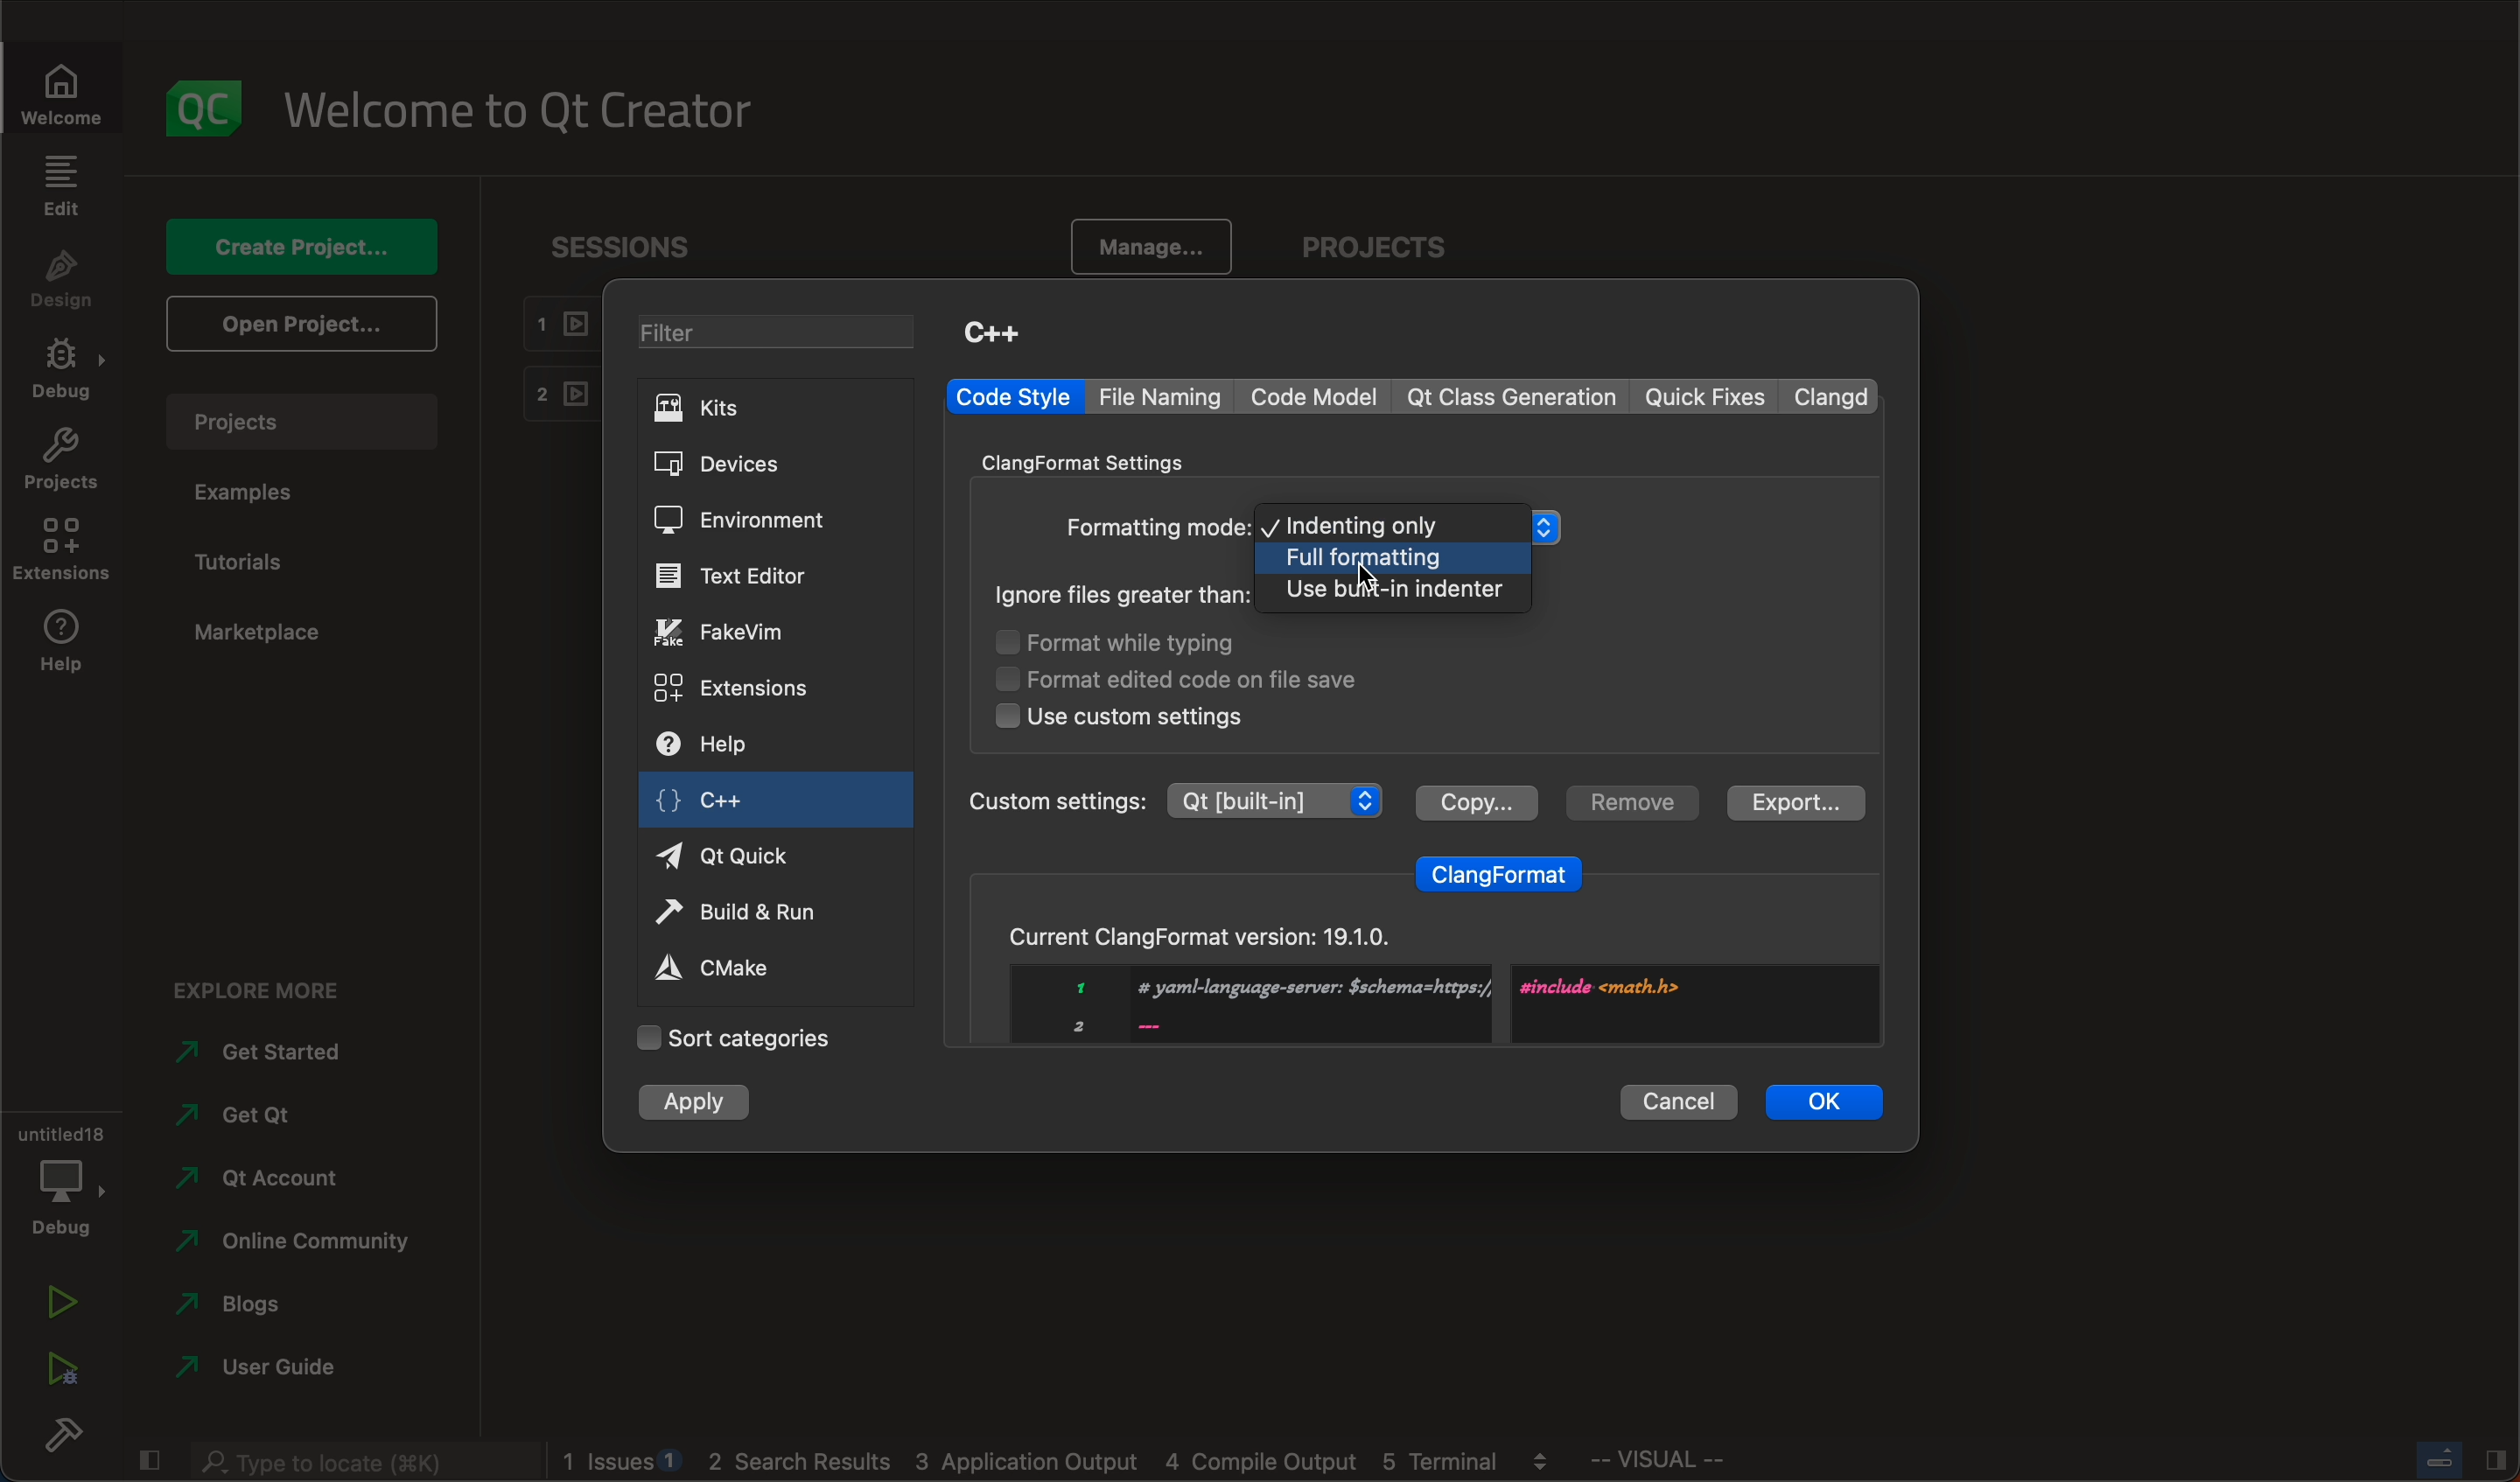 The height and width of the screenshot is (1482, 2520). Describe the element at coordinates (1708, 398) in the screenshot. I see `fixes` at that location.